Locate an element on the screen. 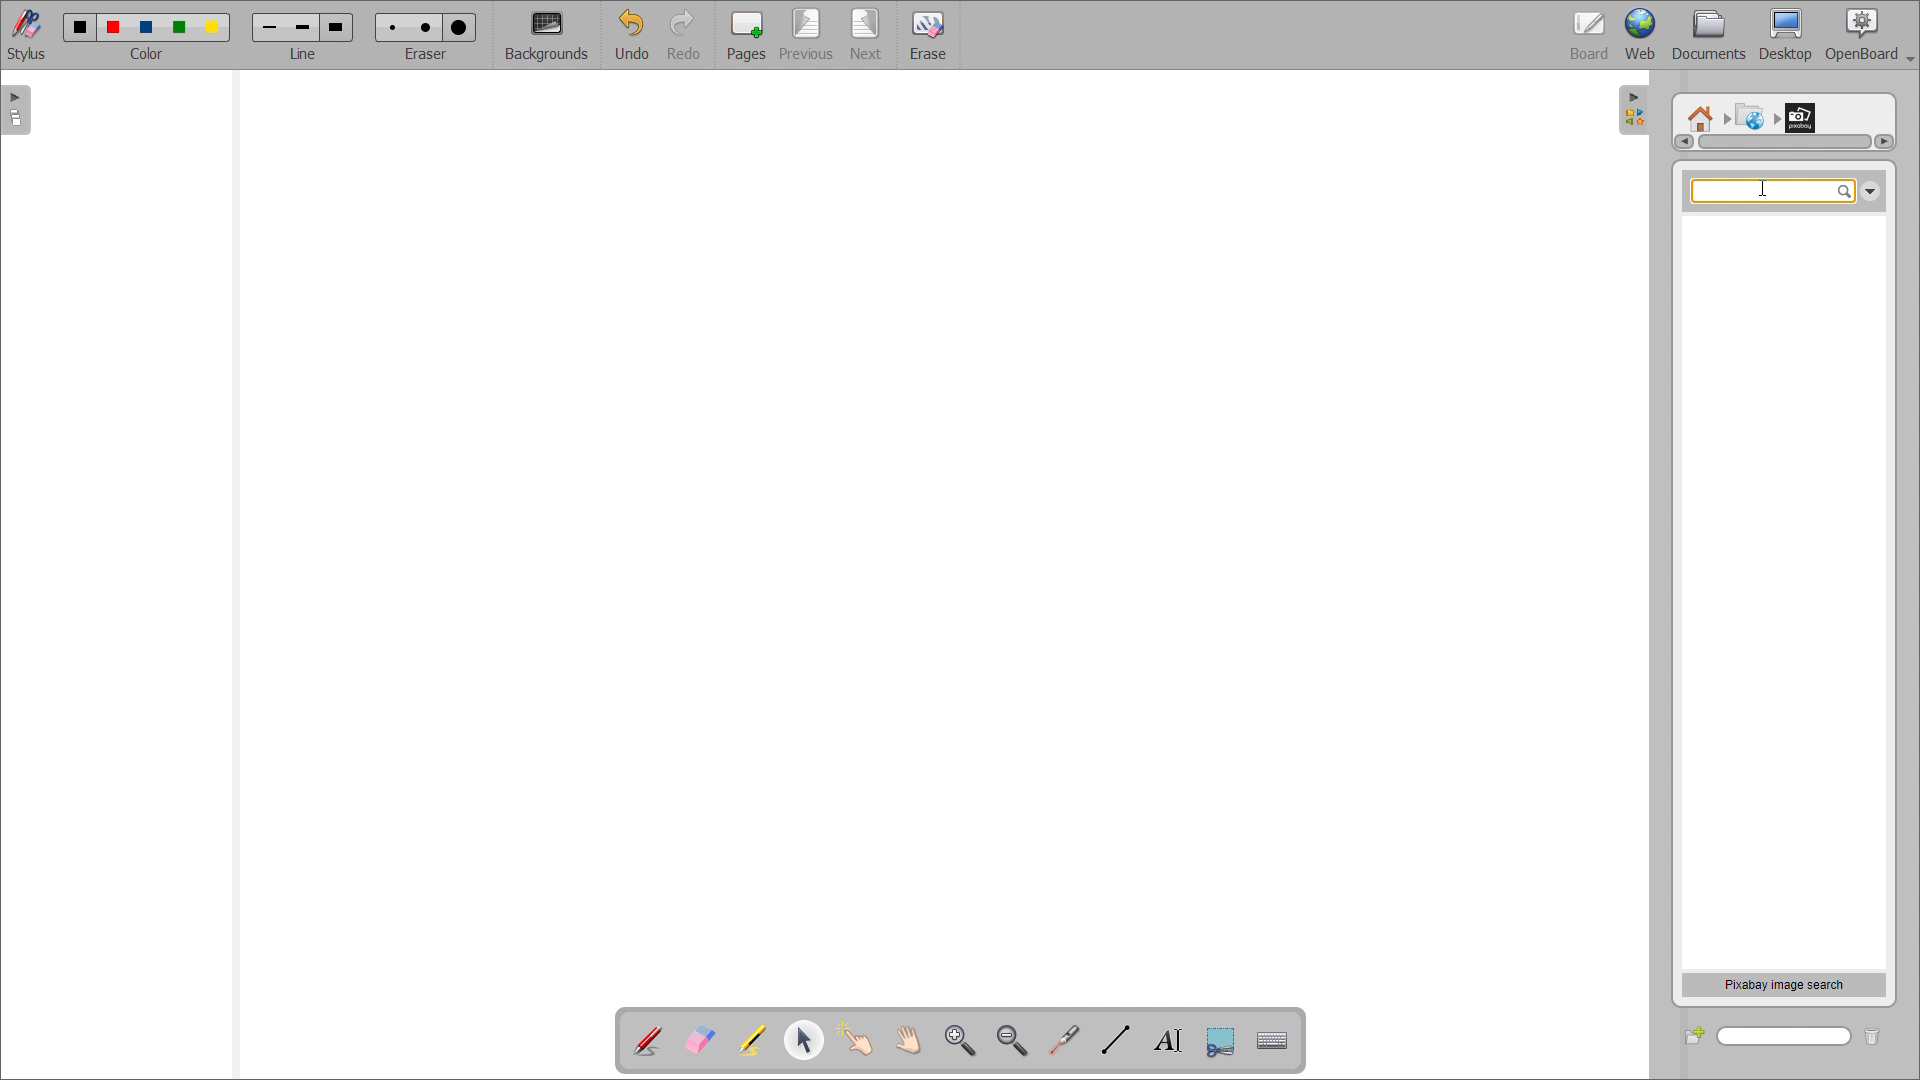 Image resolution: width=1920 pixels, height=1080 pixels. Cursor is located at coordinates (1766, 189).